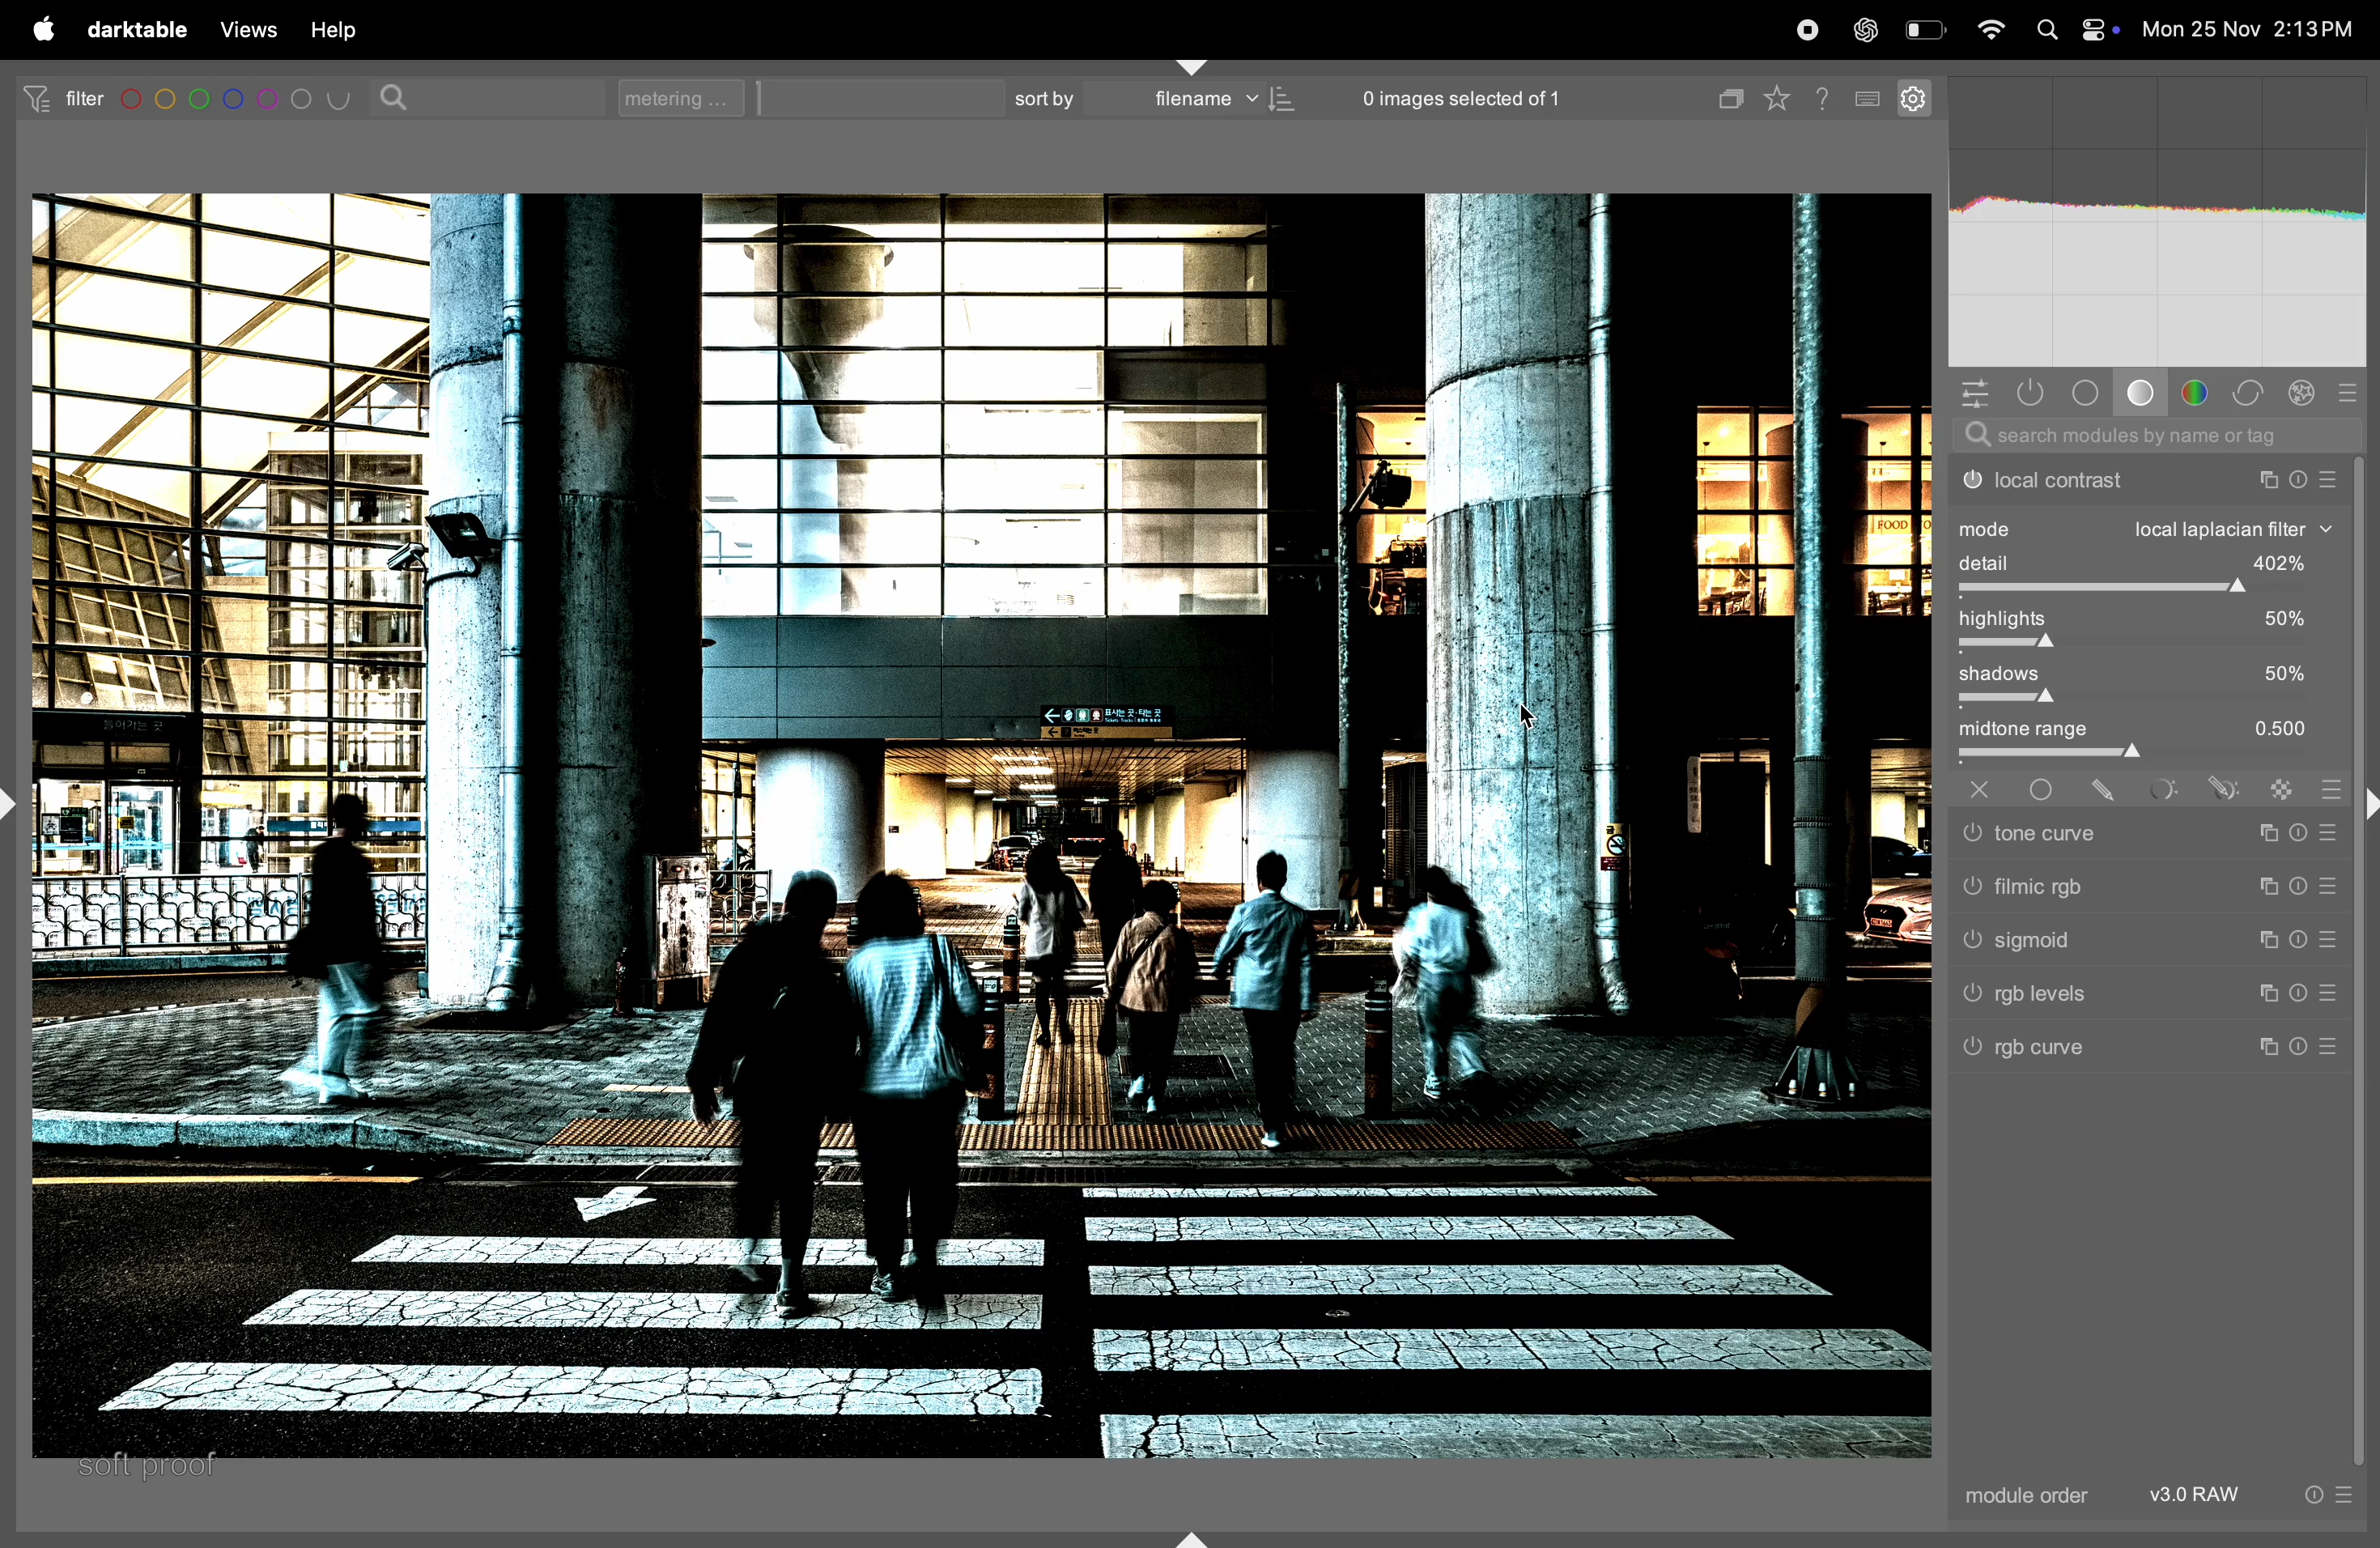 The image size is (2380, 1548). Describe the element at coordinates (2350, 391) in the screenshot. I see `presets` at that location.